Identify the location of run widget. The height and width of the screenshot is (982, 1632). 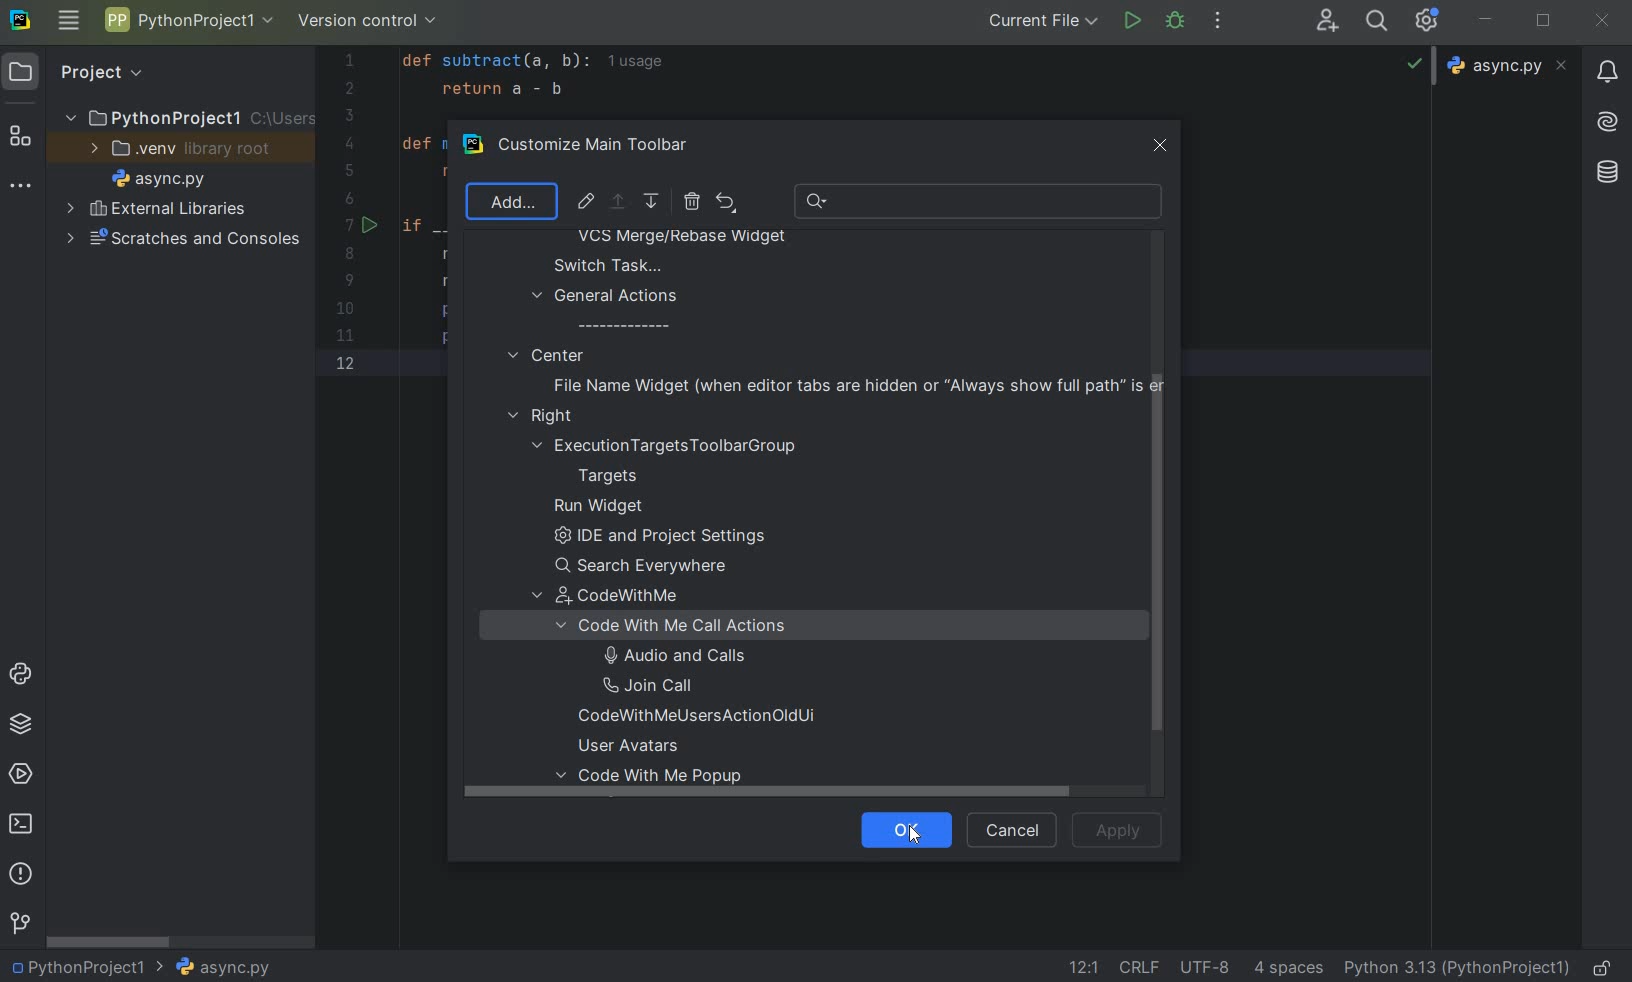
(599, 507).